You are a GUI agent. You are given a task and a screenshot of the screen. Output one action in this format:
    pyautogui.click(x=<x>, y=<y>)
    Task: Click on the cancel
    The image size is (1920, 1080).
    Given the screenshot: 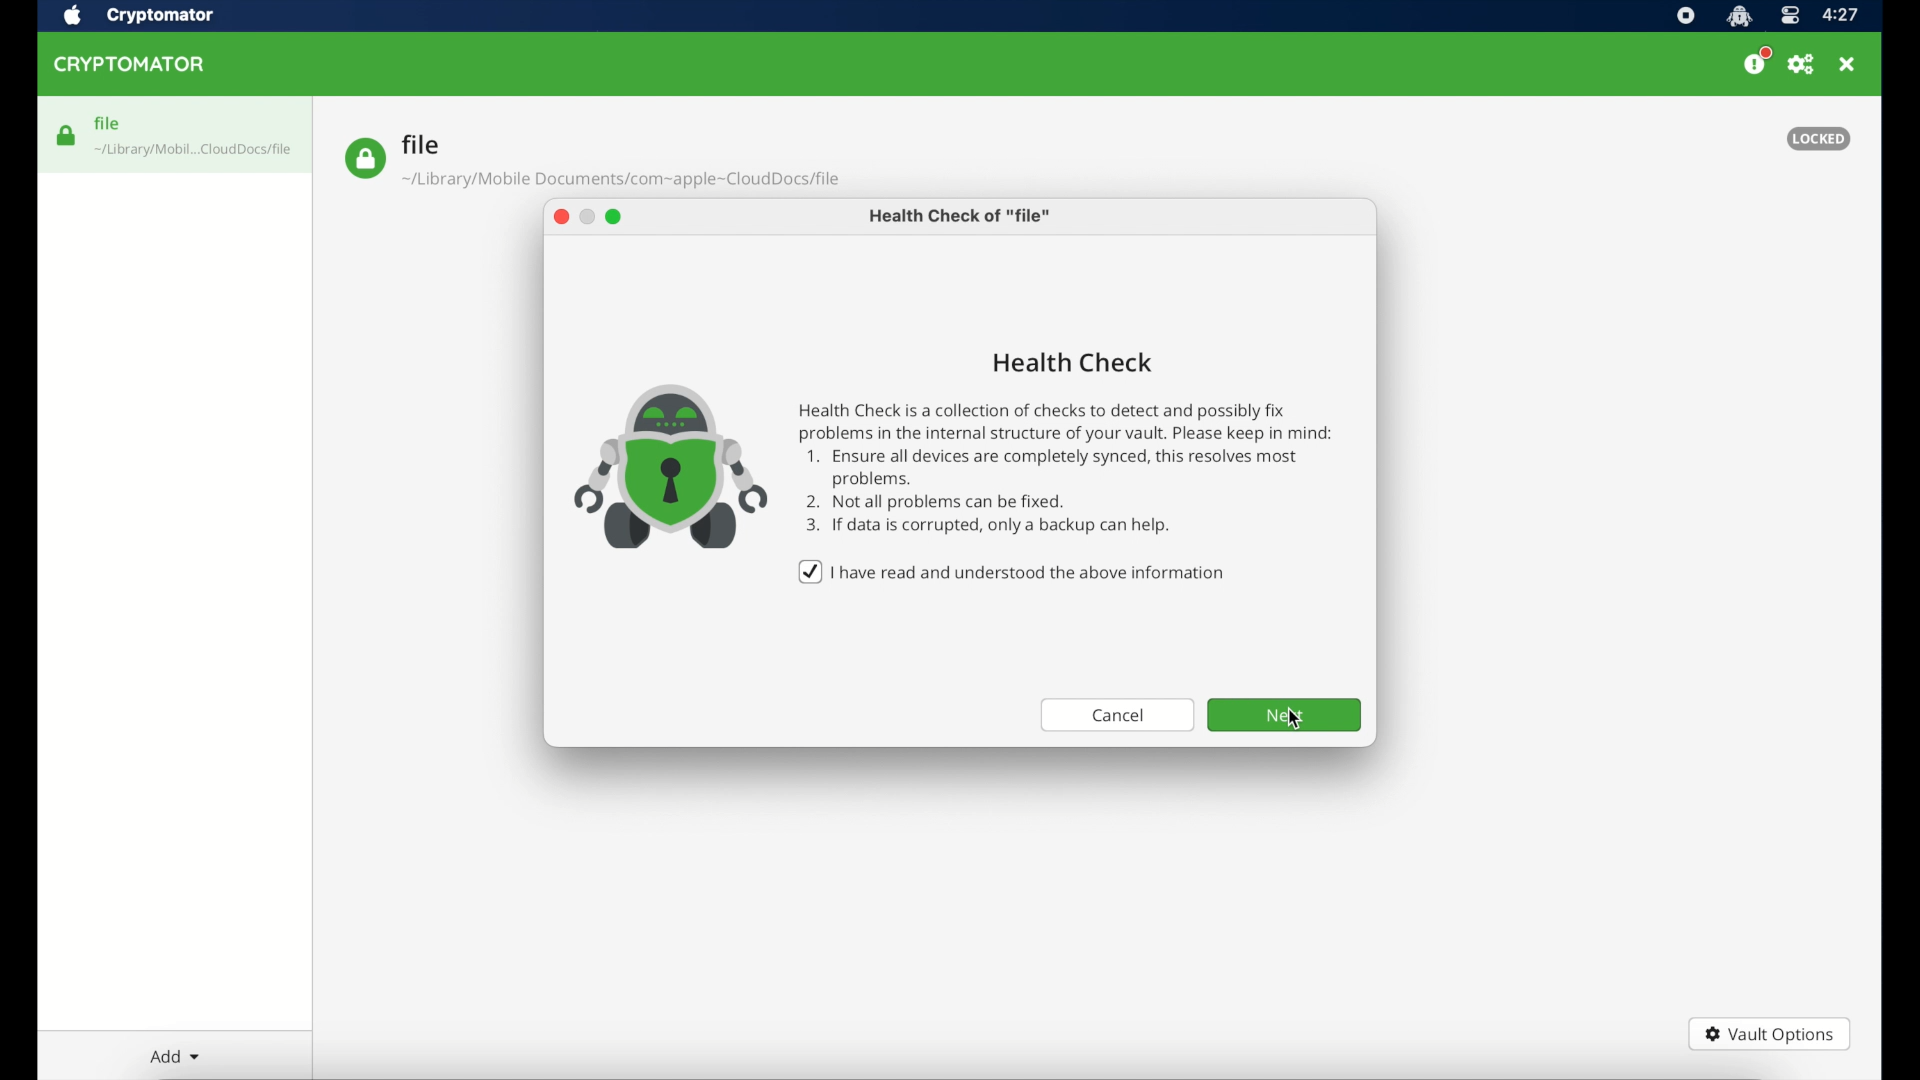 What is the action you would take?
    pyautogui.click(x=1114, y=714)
    